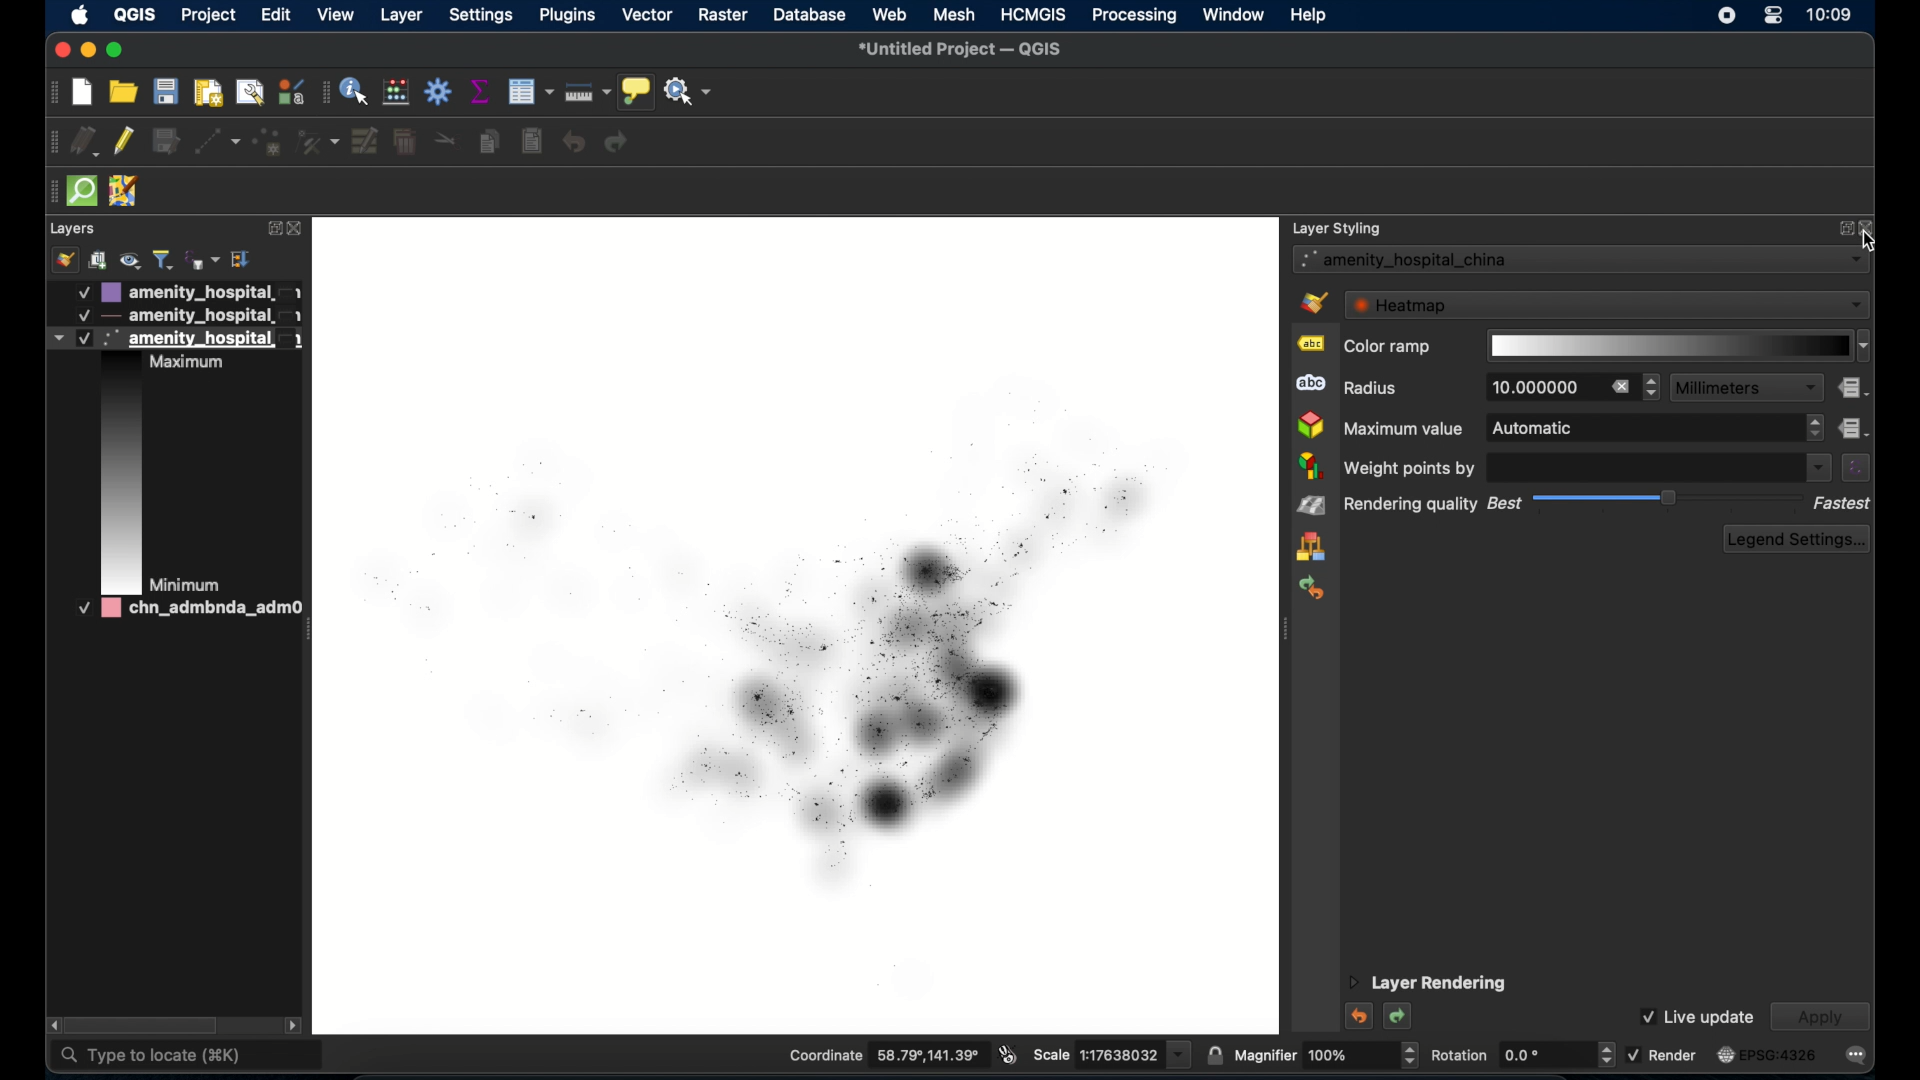 The width and height of the screenshot is (1920, 1080). I want to click on layer rendering, so click(1427, 984).